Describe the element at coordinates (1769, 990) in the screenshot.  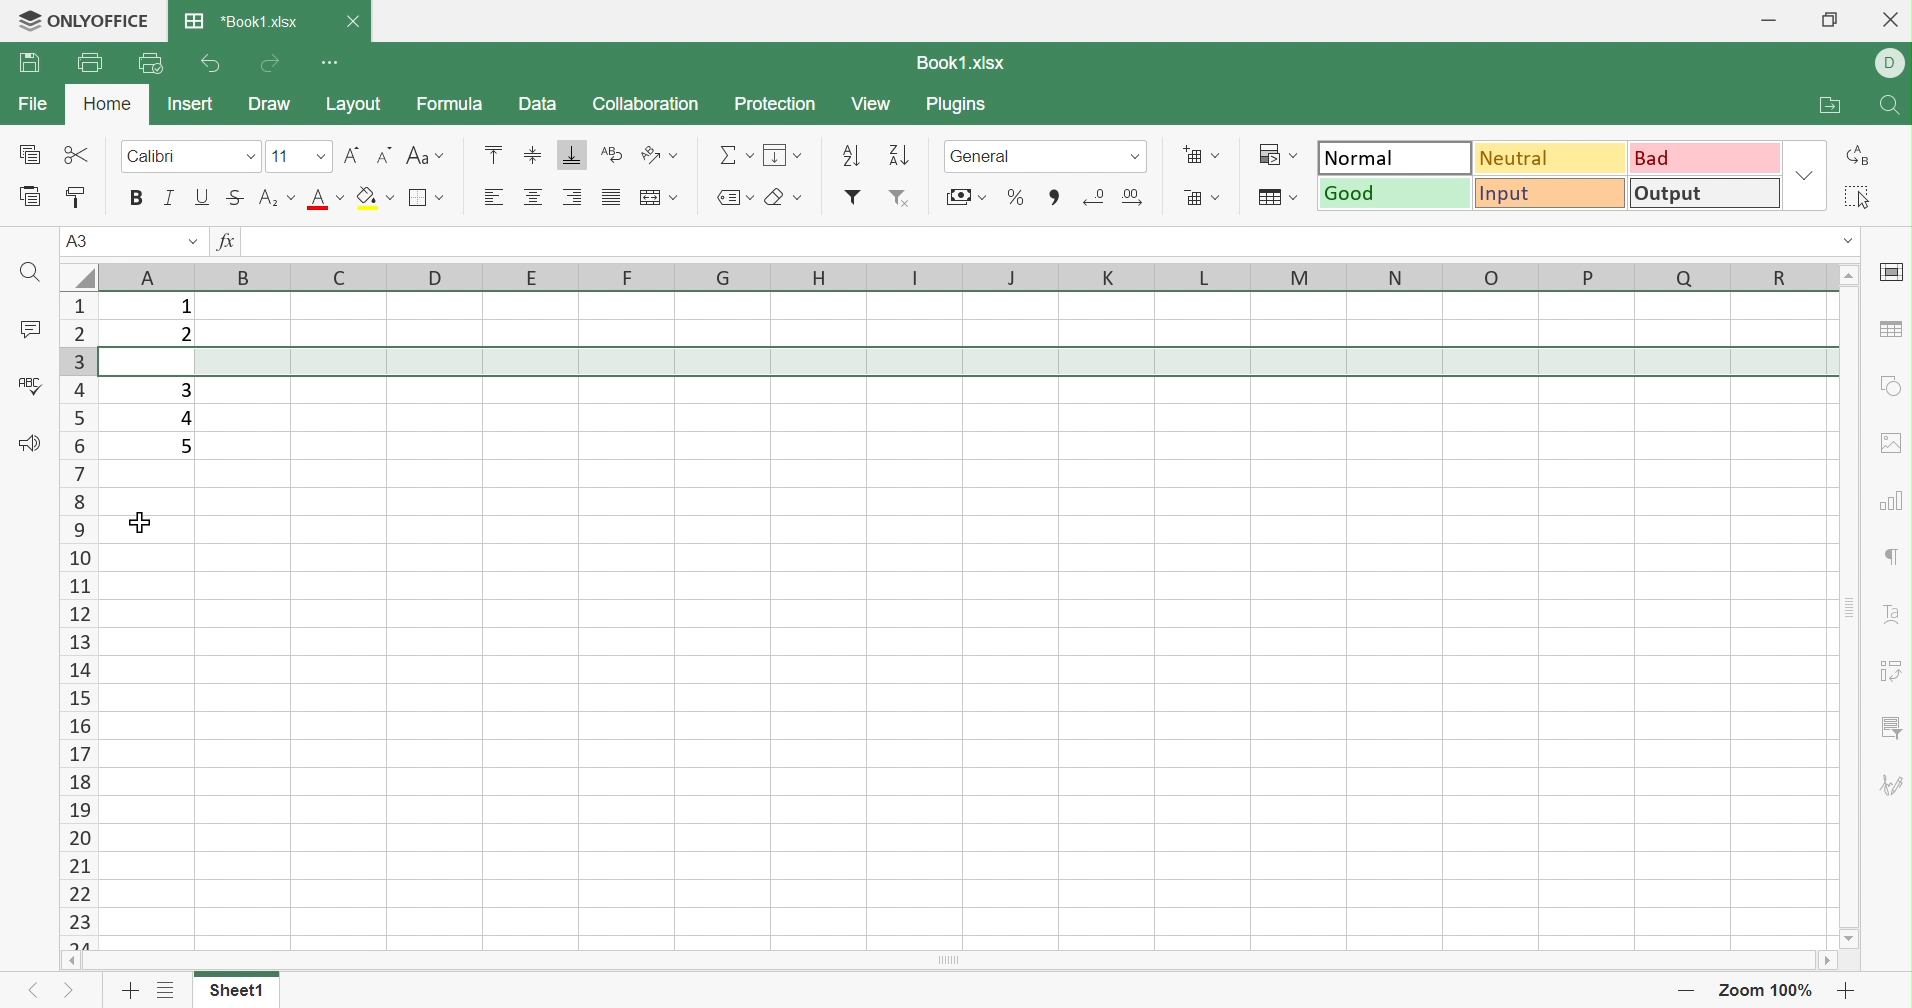
I see `Zoom 100%` at that location.